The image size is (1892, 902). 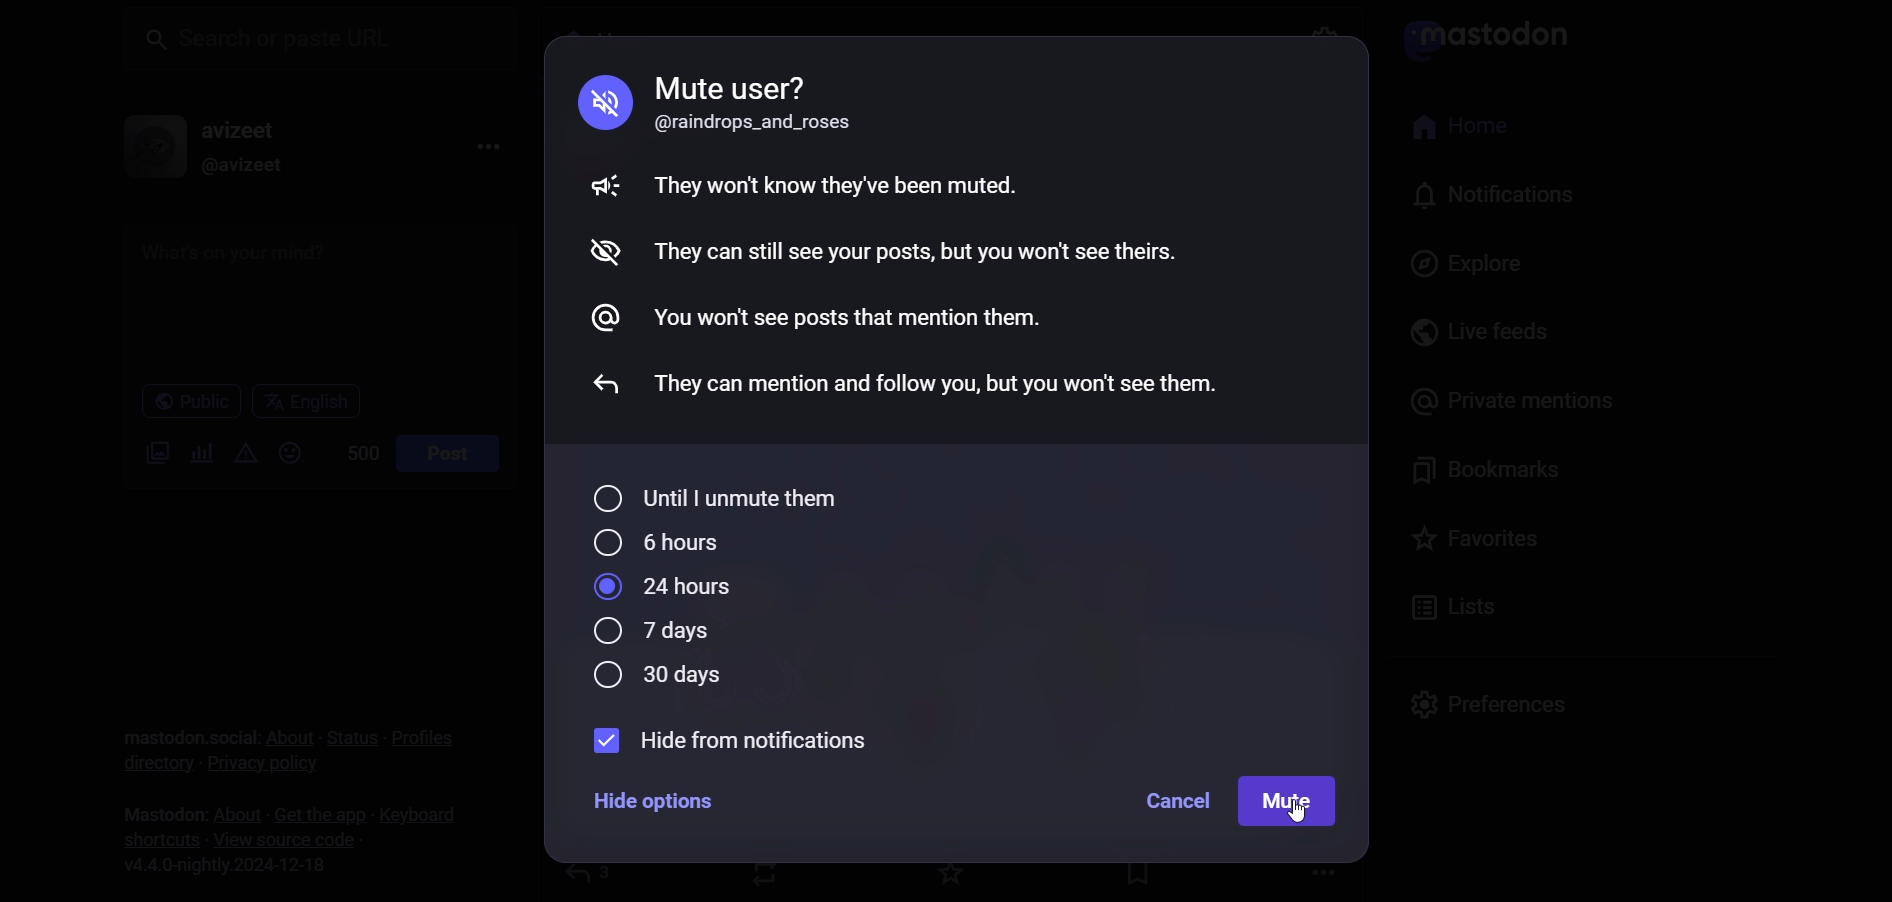 I want to click on 30 days, so click(x=654, y=679).